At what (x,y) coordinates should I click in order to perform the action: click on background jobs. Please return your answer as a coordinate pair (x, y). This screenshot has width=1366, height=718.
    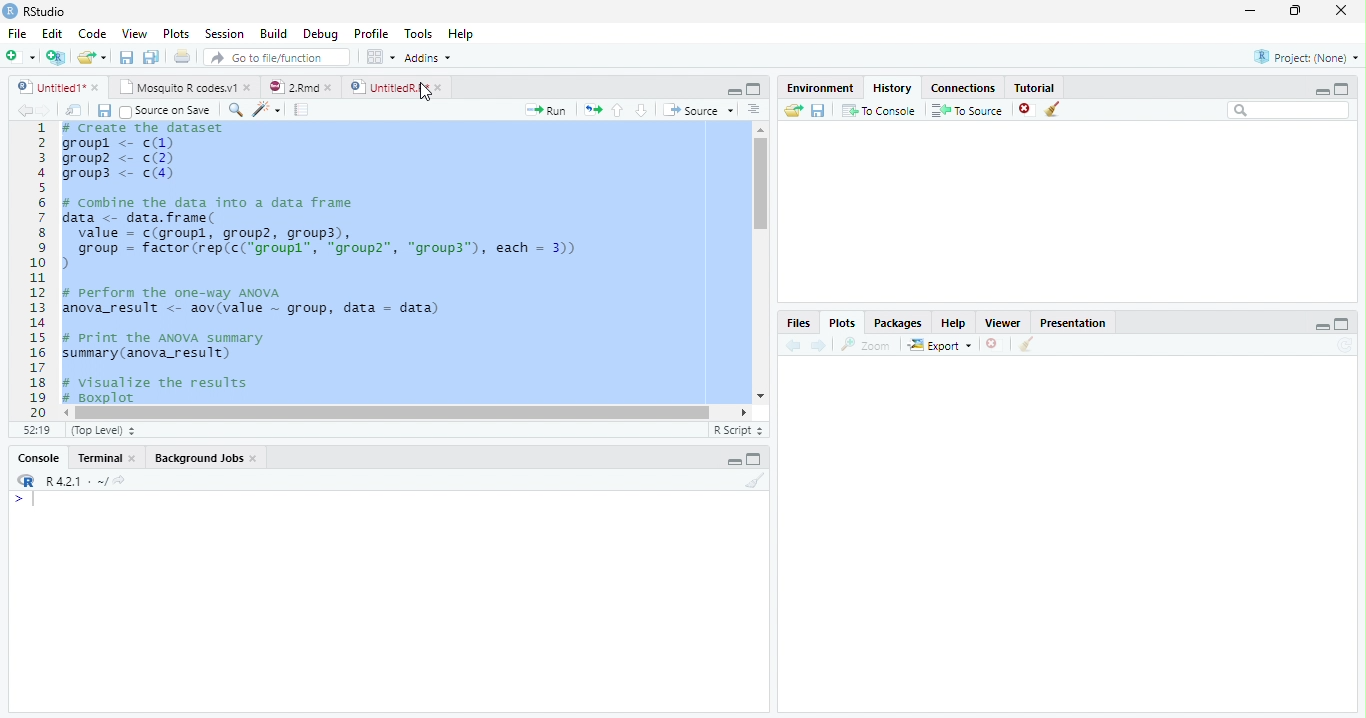
    Looking at the image, I should click on (207, 460).